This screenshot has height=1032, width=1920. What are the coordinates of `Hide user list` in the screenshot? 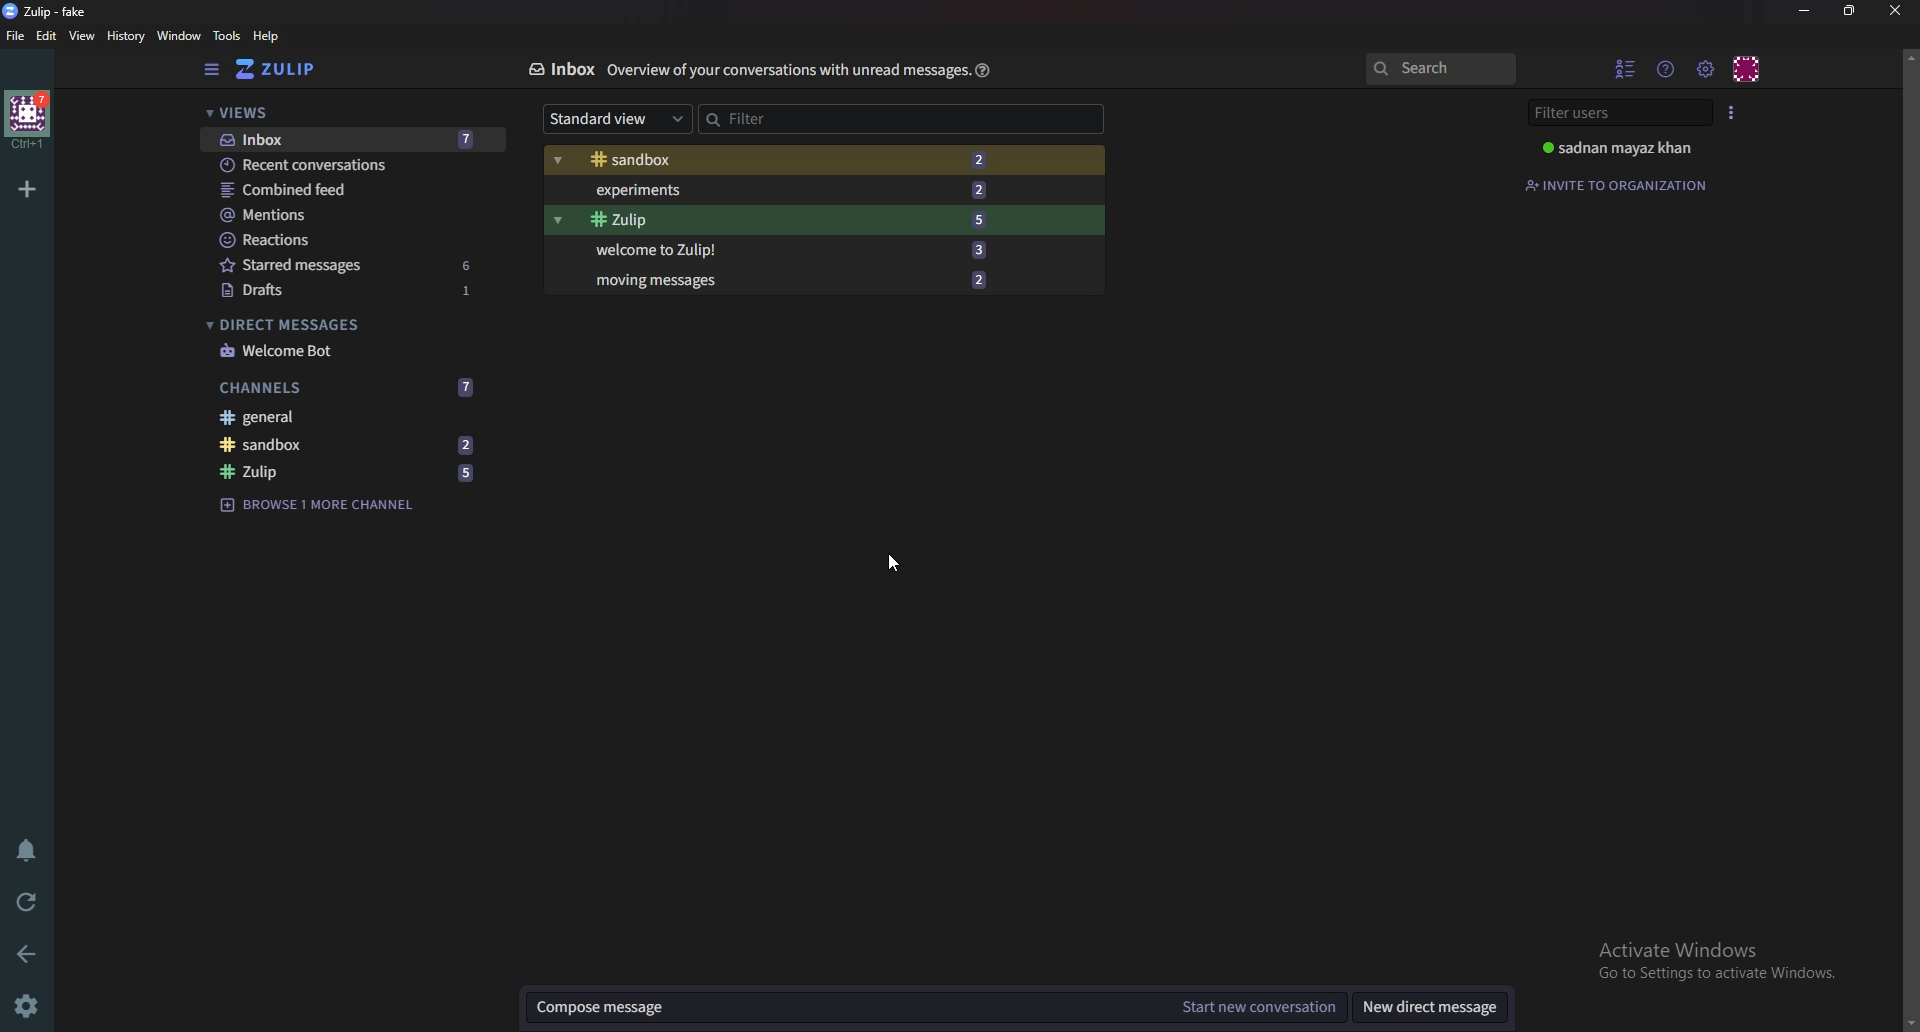 It's located at (1624, 66).